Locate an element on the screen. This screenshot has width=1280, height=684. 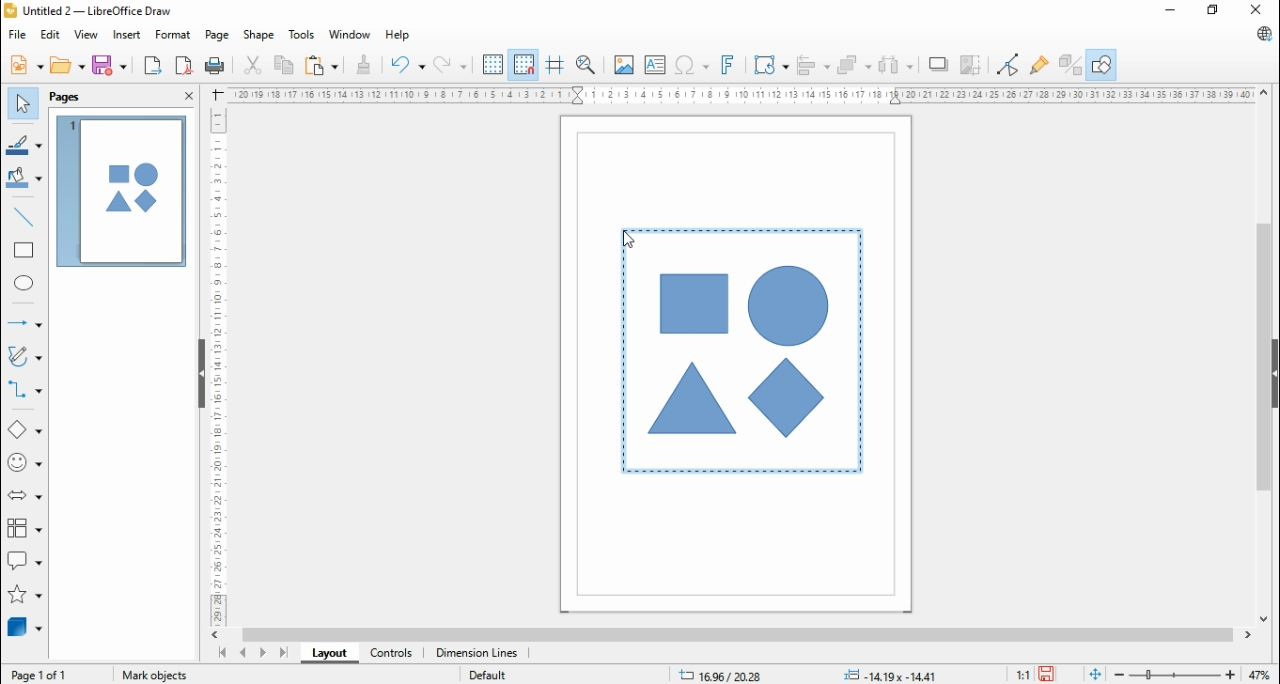
select at least three objects to distribute is located at coordinates (895, 66).